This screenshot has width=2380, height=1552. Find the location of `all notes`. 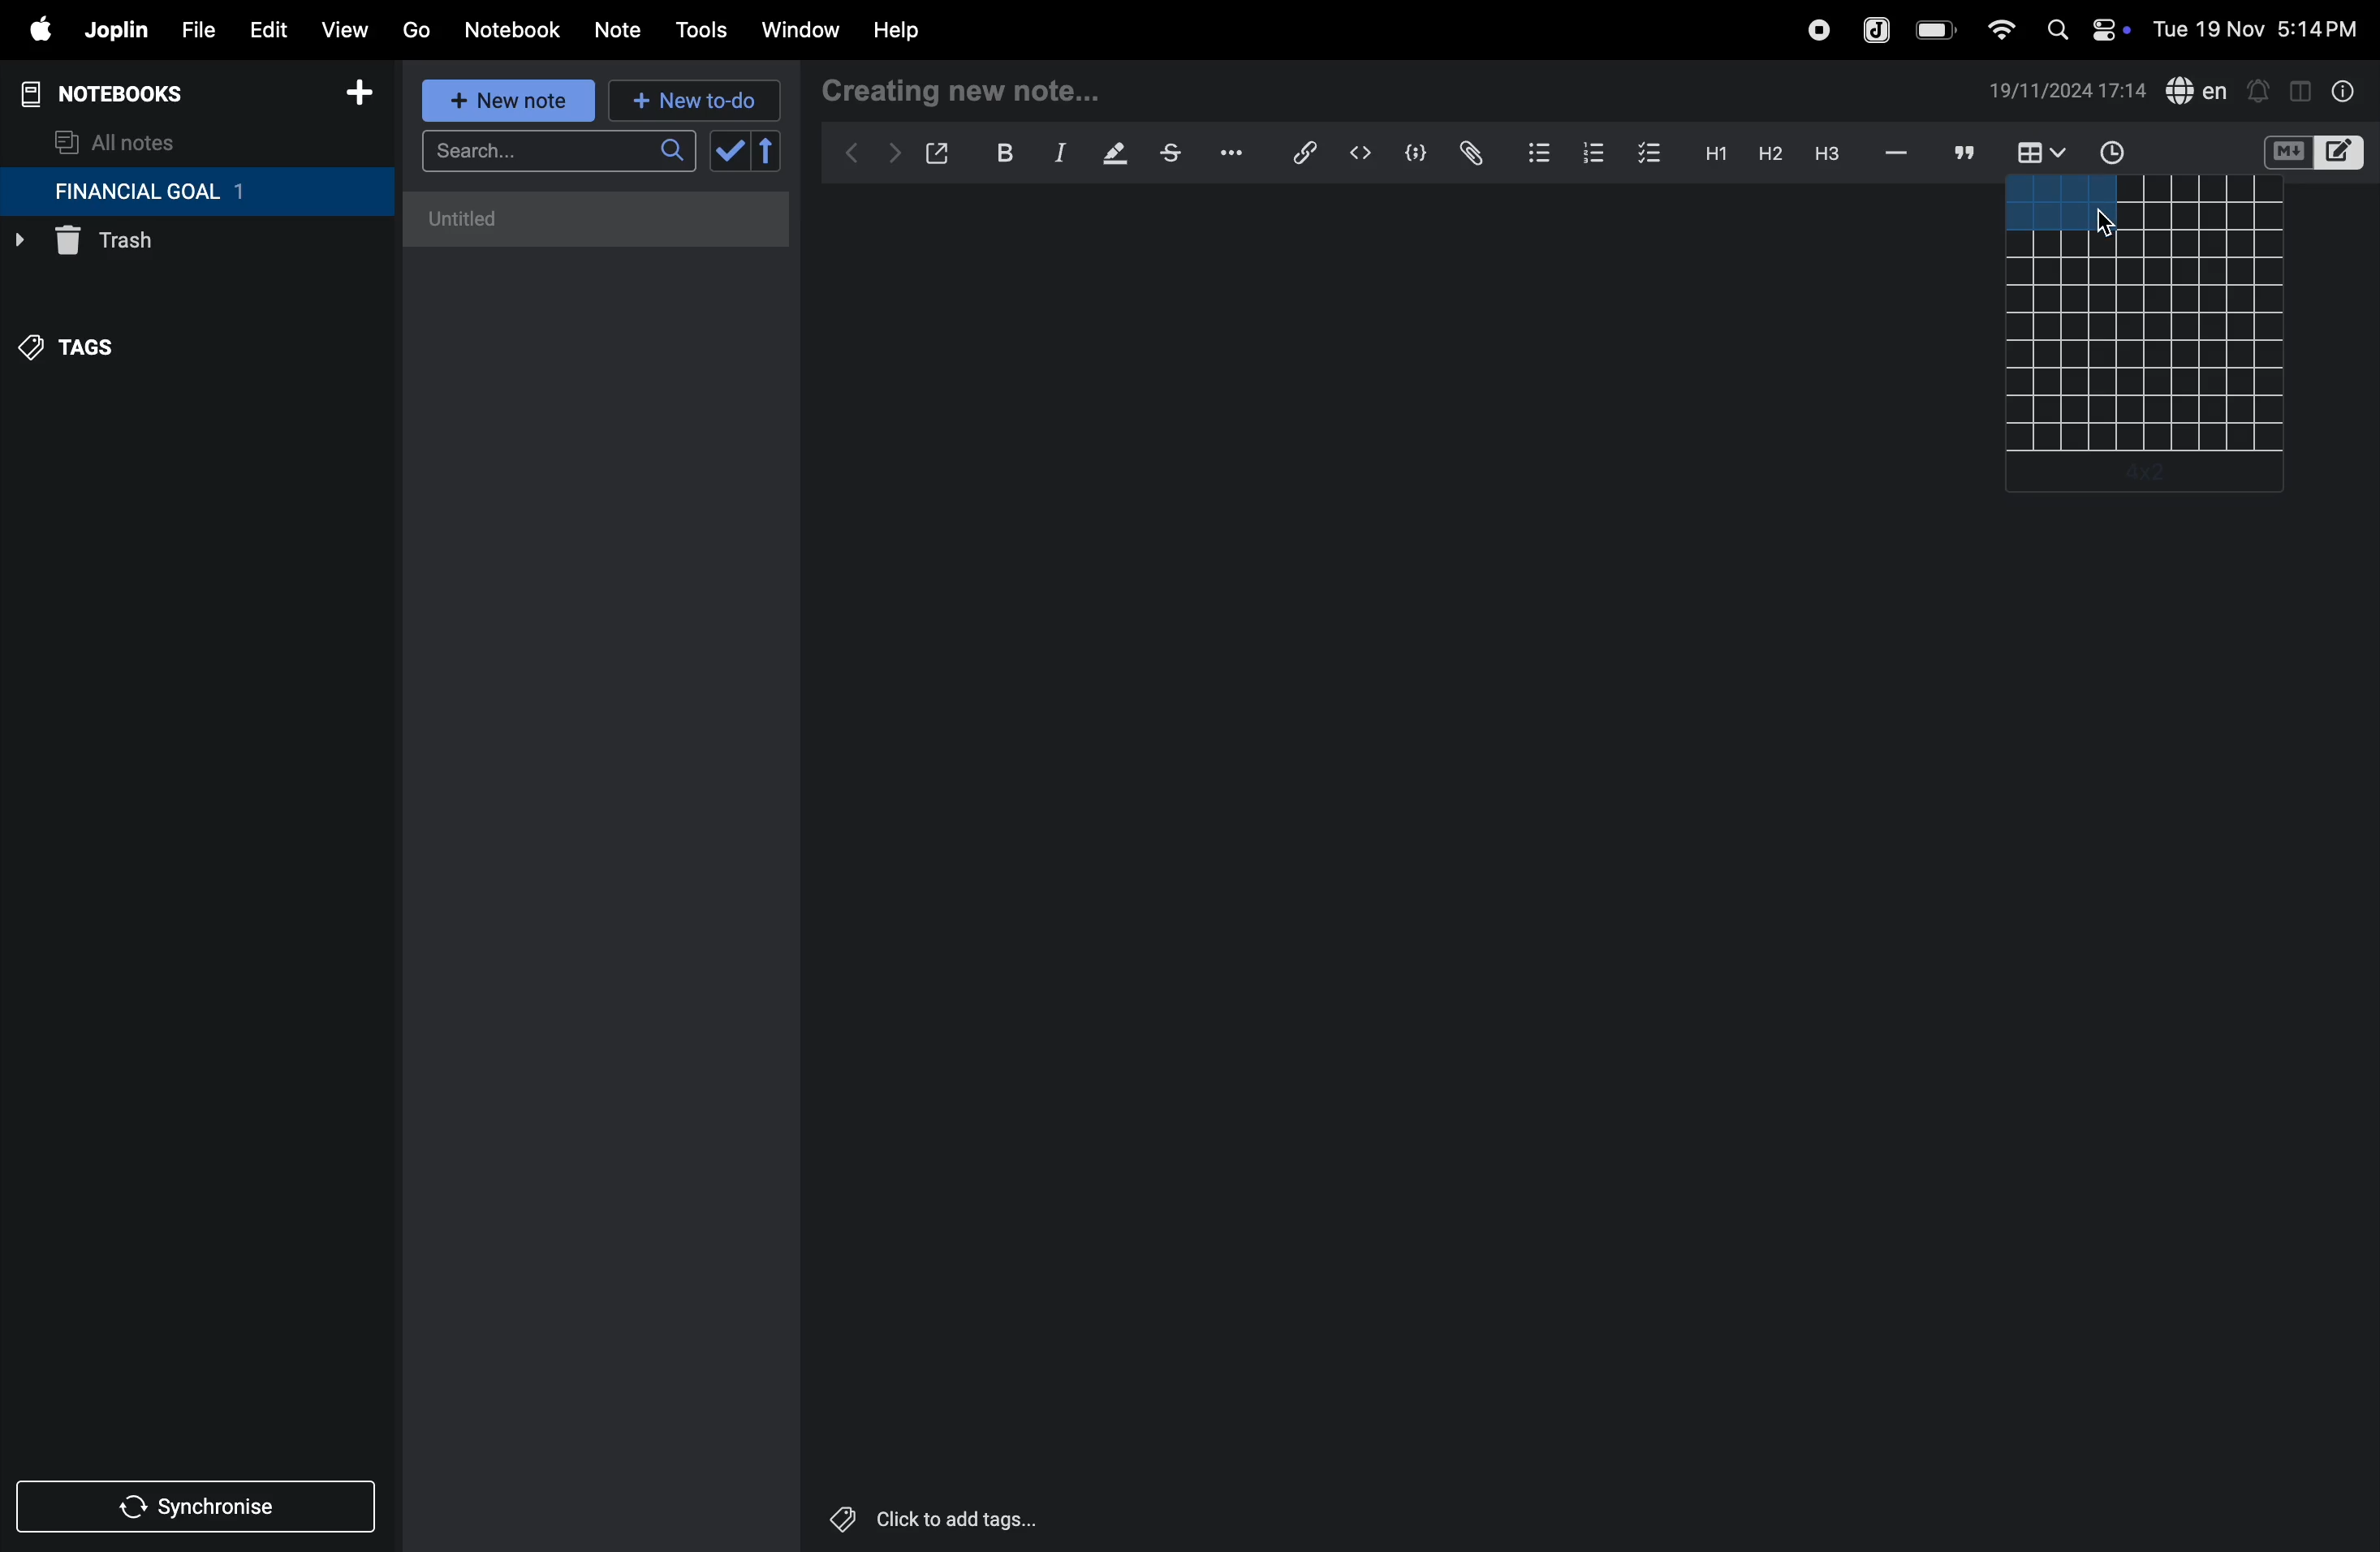

all notes is located at coordinates (117, 141).